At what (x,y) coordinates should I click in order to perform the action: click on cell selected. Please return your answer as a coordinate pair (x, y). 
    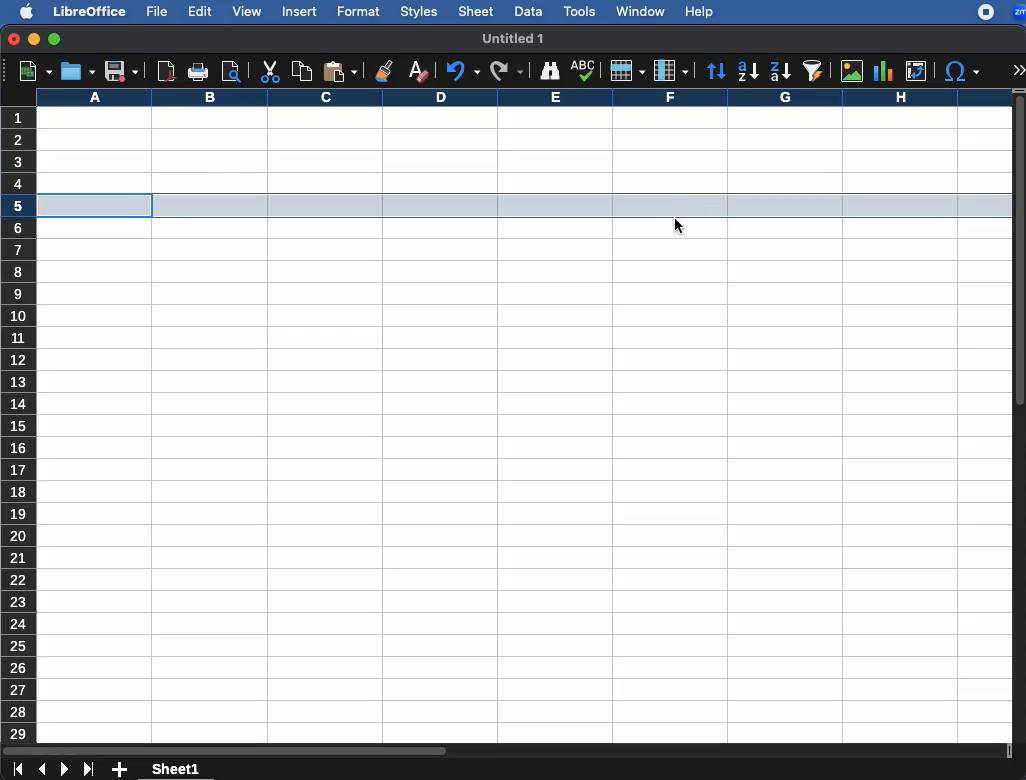
    Looking at the image, I should click on (523, 206).